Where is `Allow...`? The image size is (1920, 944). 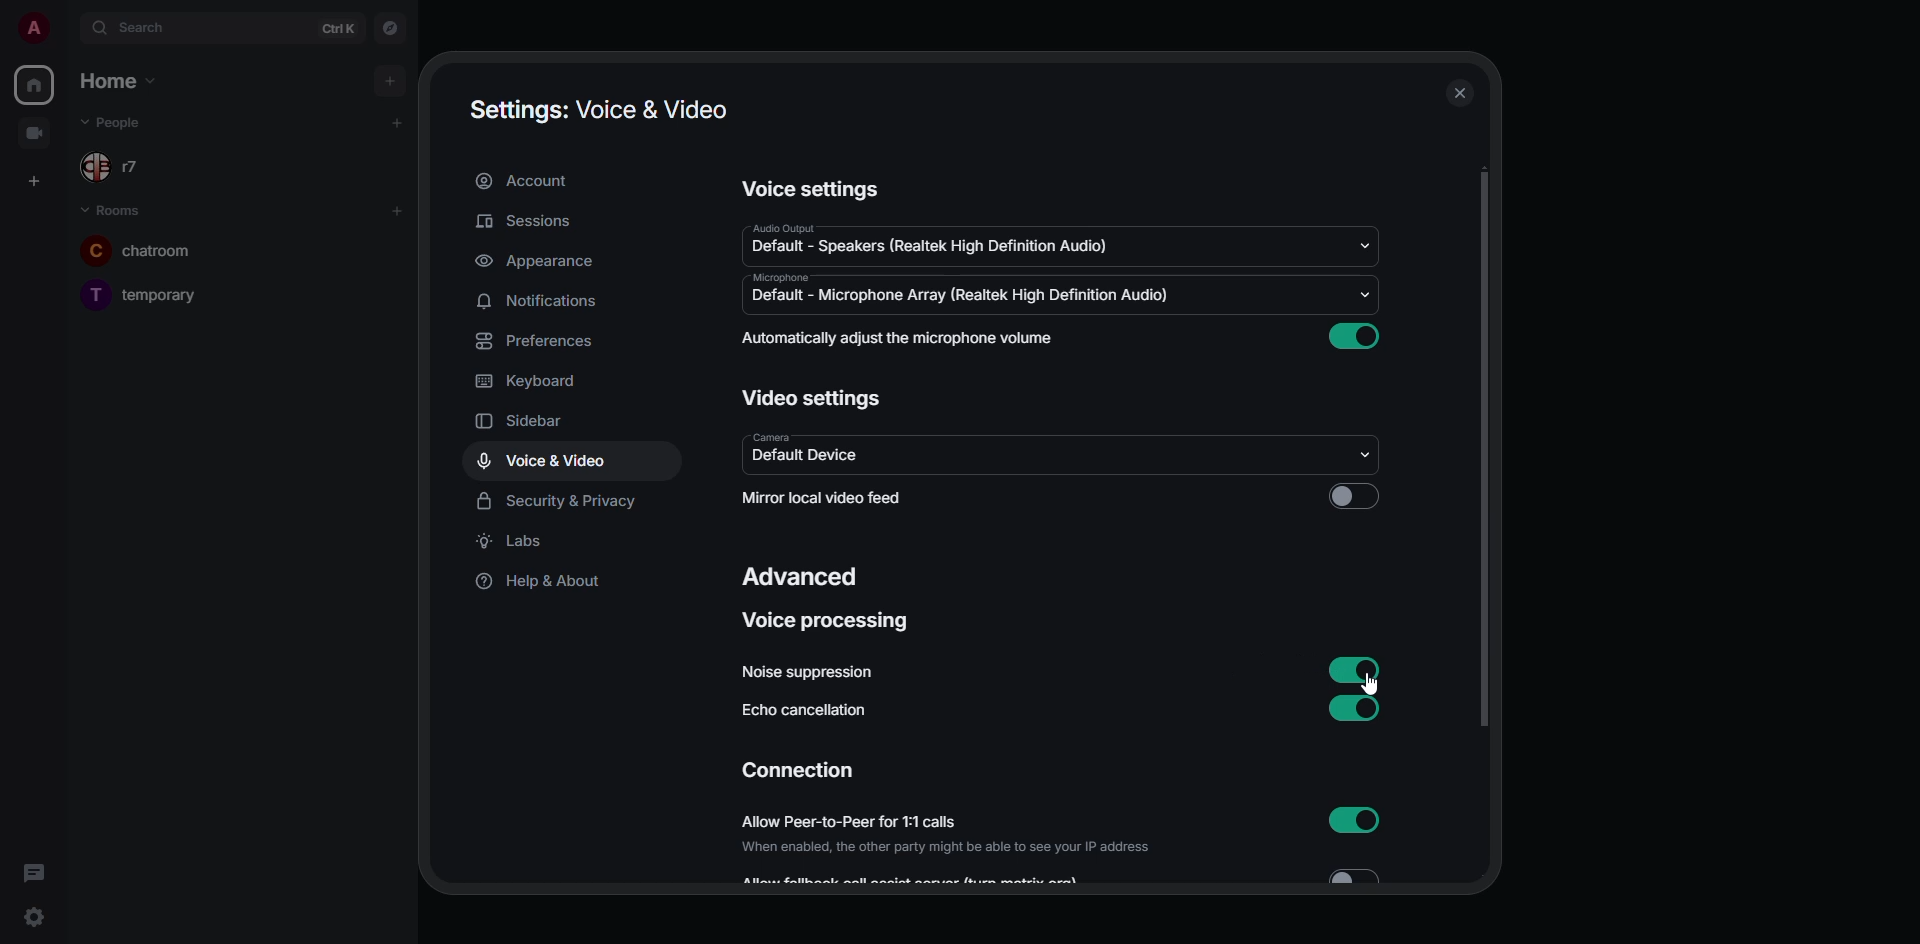
Allow... is located at coordinates (917, 880).